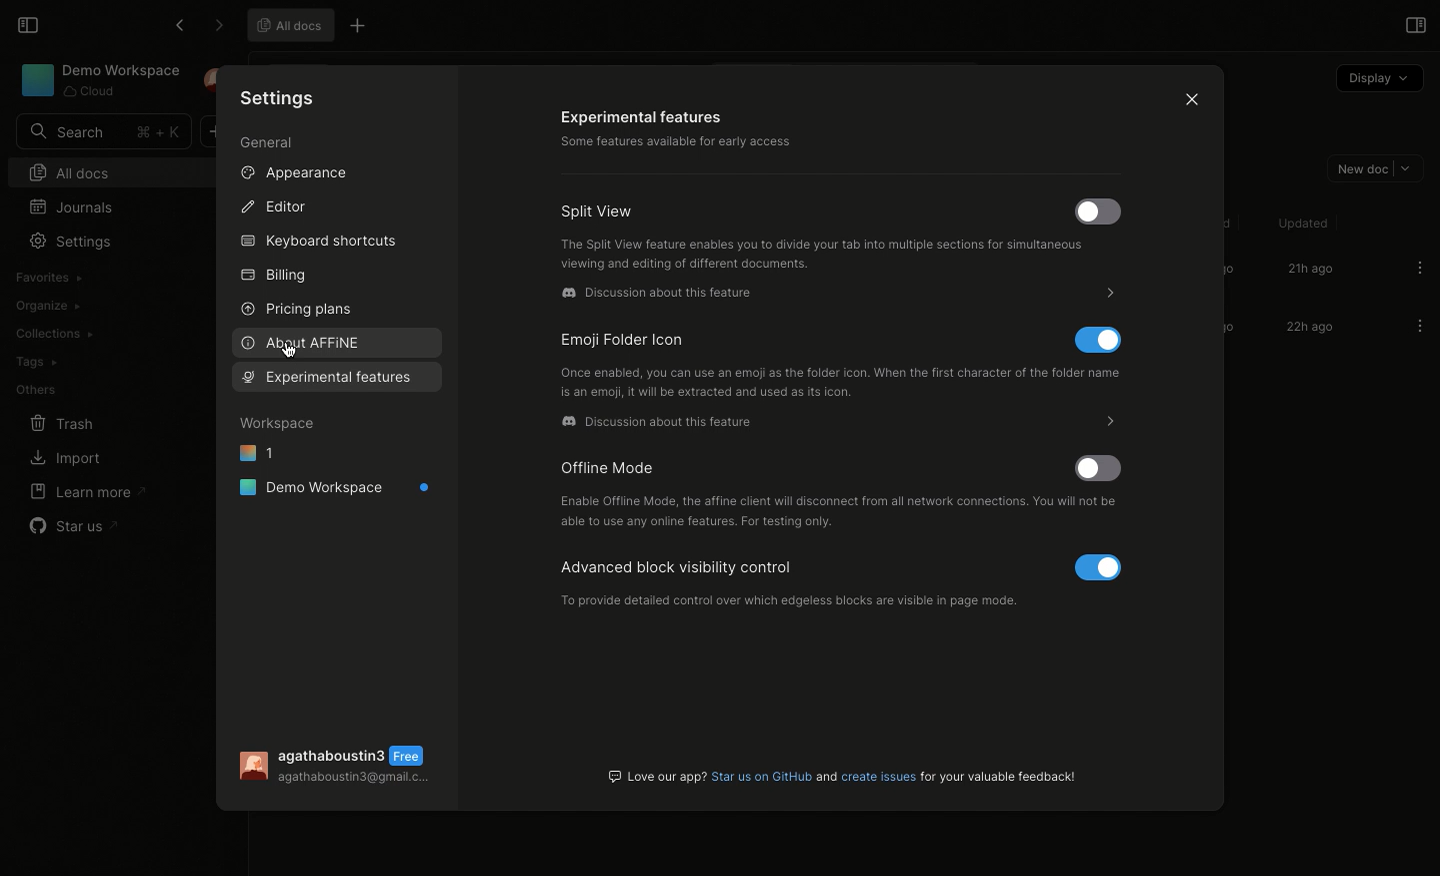  What do you see at coordinates (840, 514) in the screenshot?
I see `Members` at bounding box center [840, 514].